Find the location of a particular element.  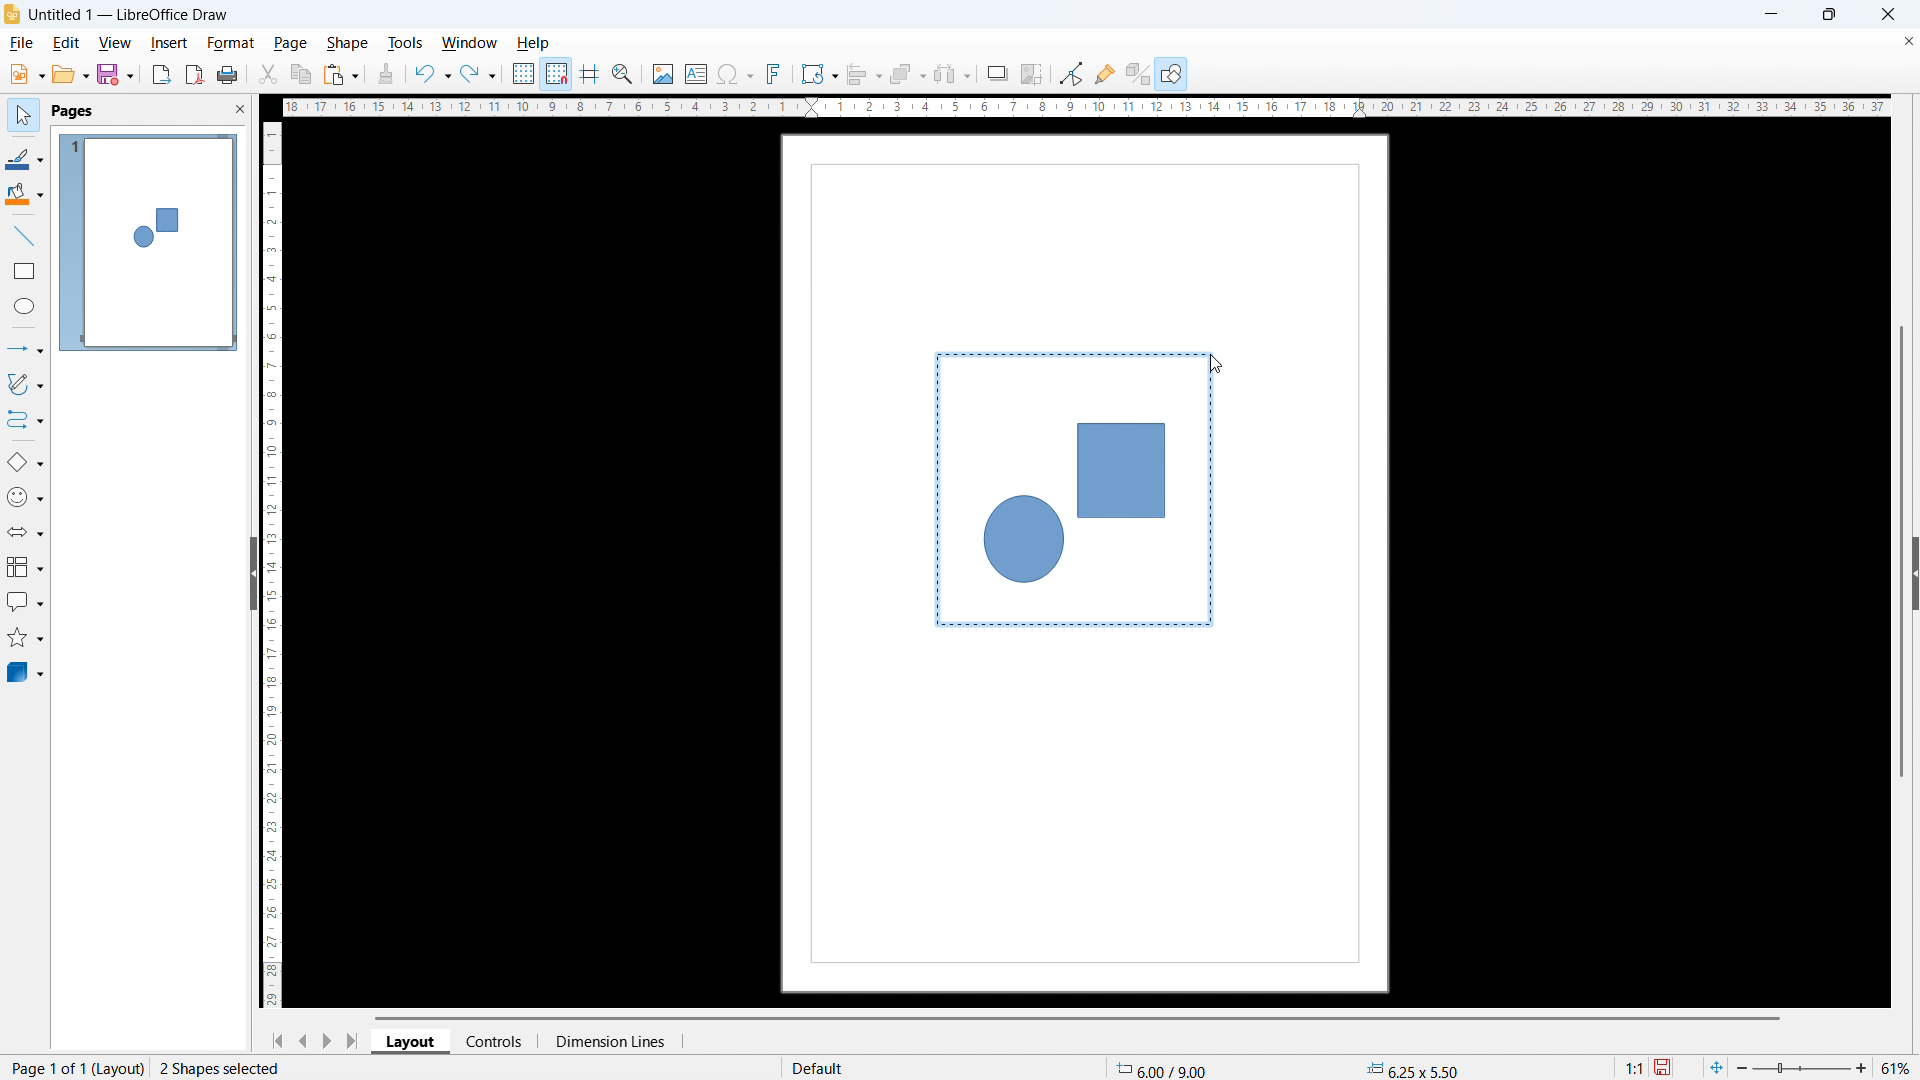

save is located at coordinates (116, 75).